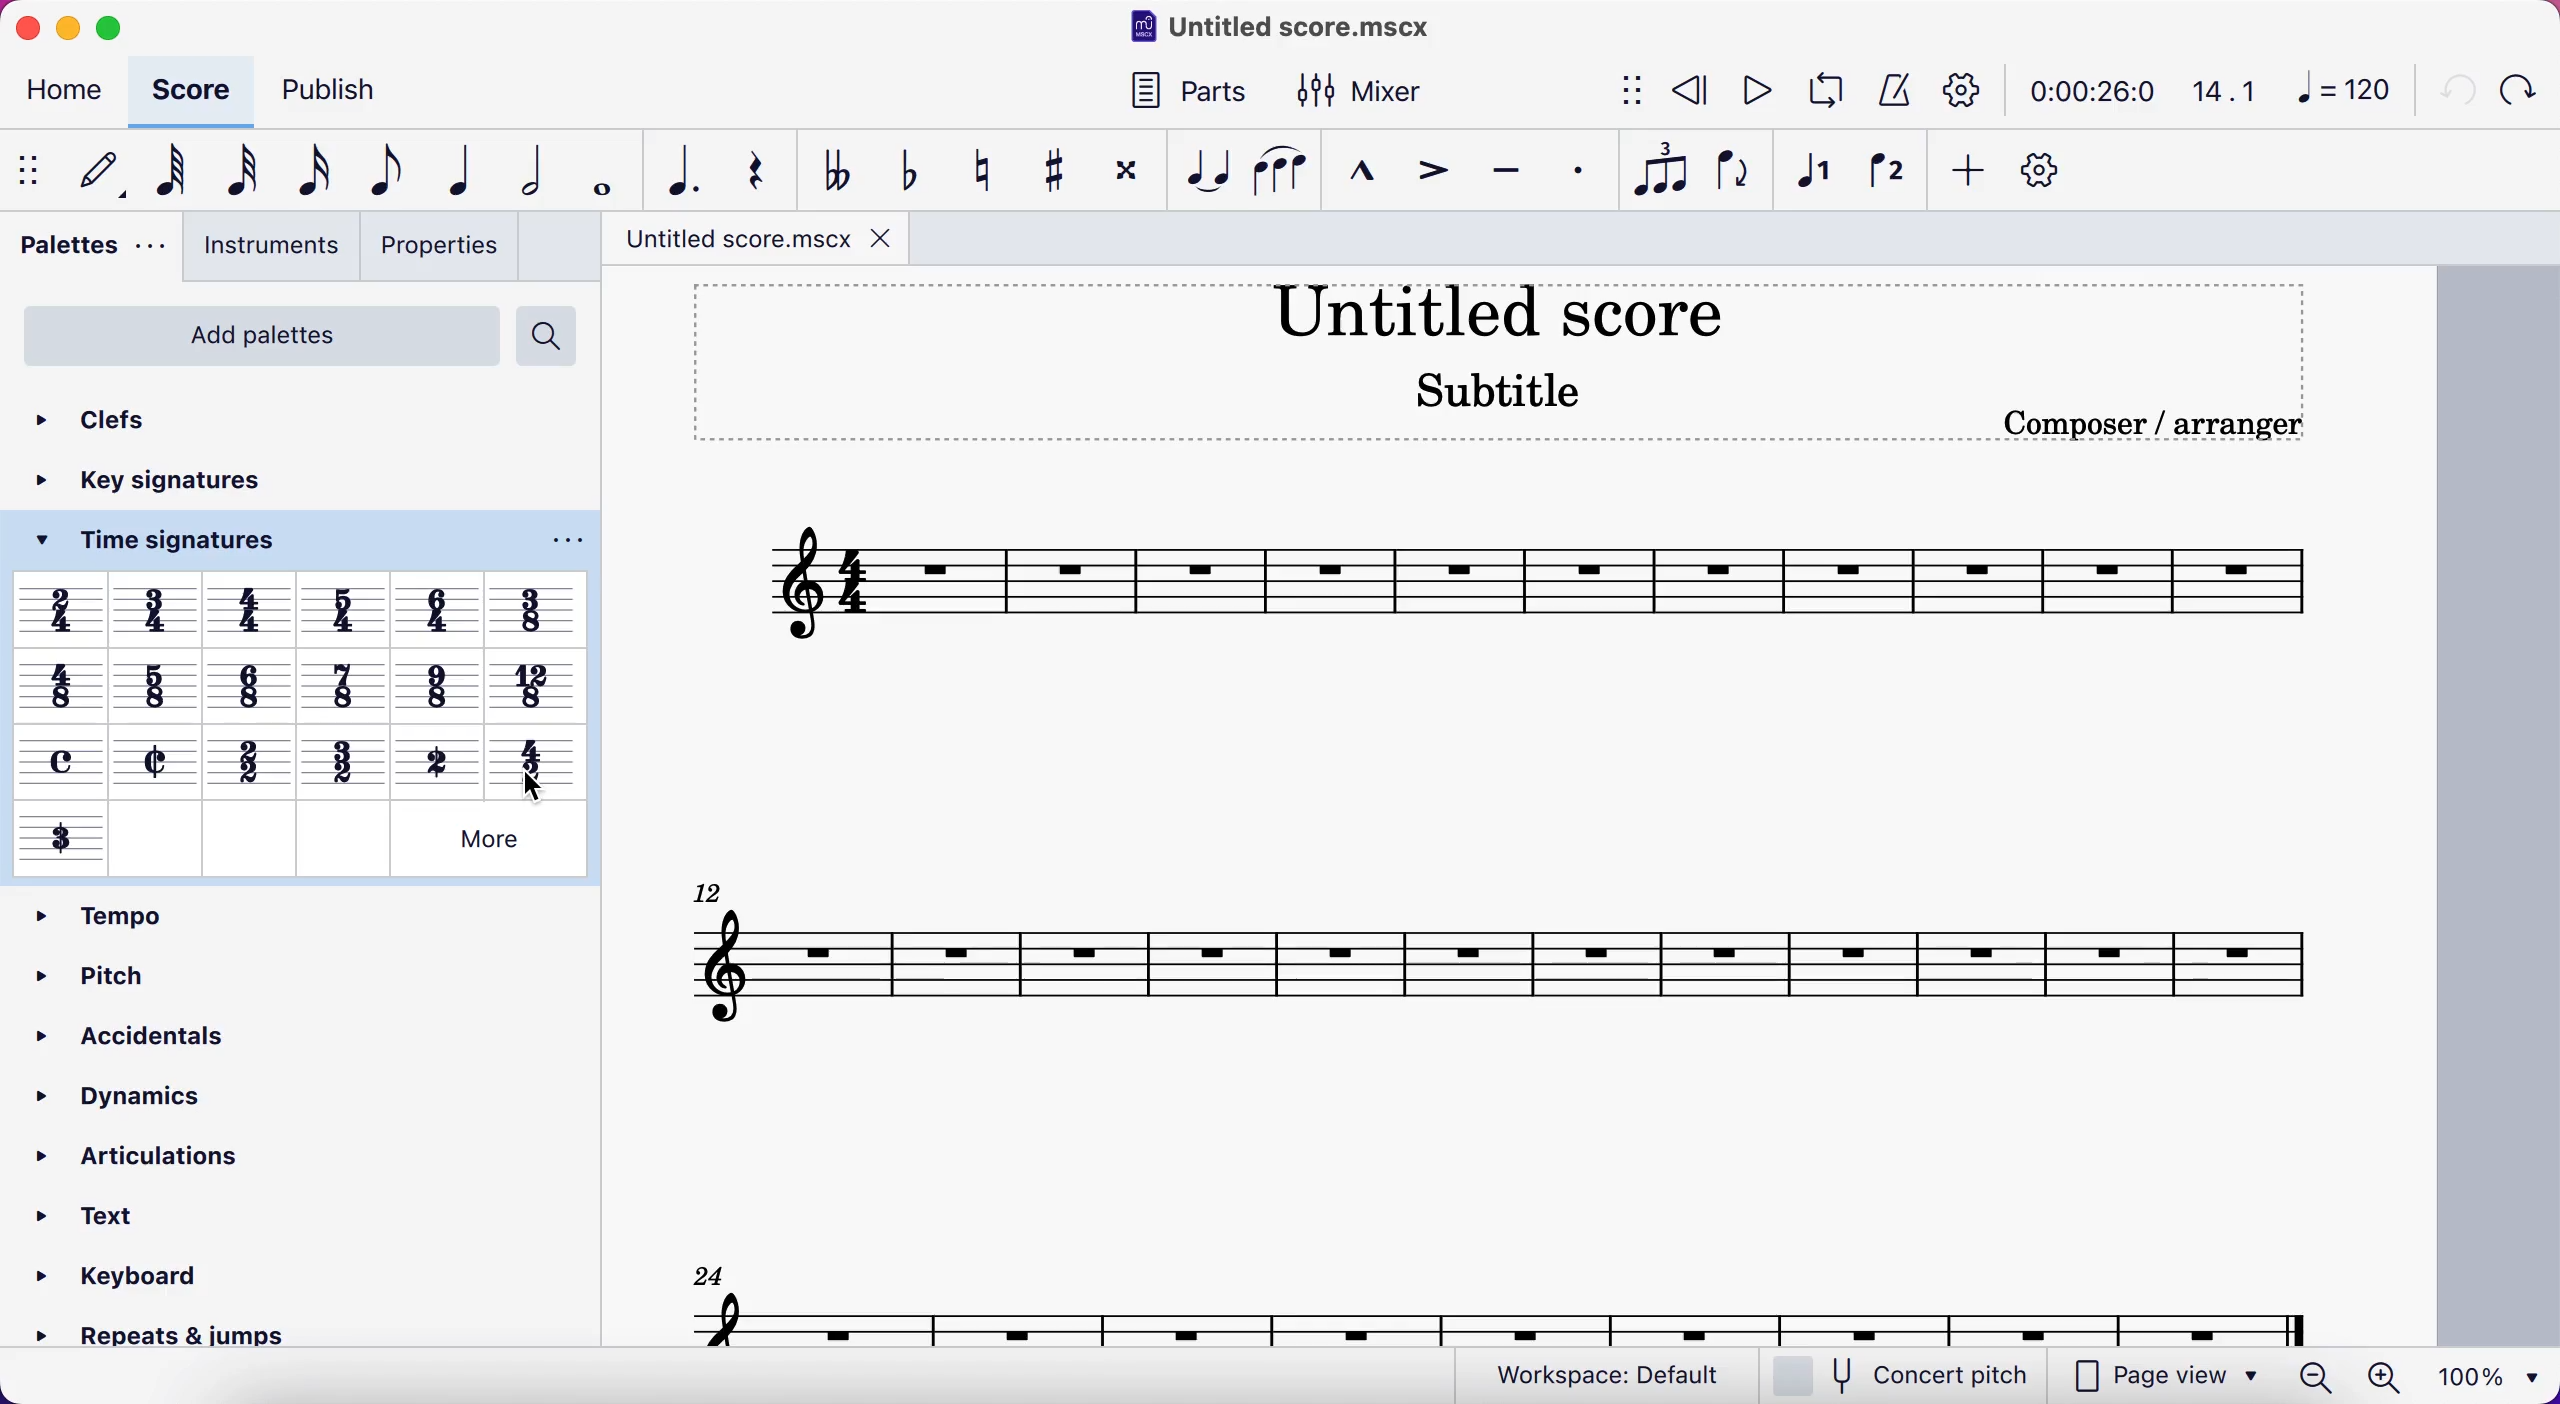 The image size is (2560, 1404). I want to click on , so click(159, 761).